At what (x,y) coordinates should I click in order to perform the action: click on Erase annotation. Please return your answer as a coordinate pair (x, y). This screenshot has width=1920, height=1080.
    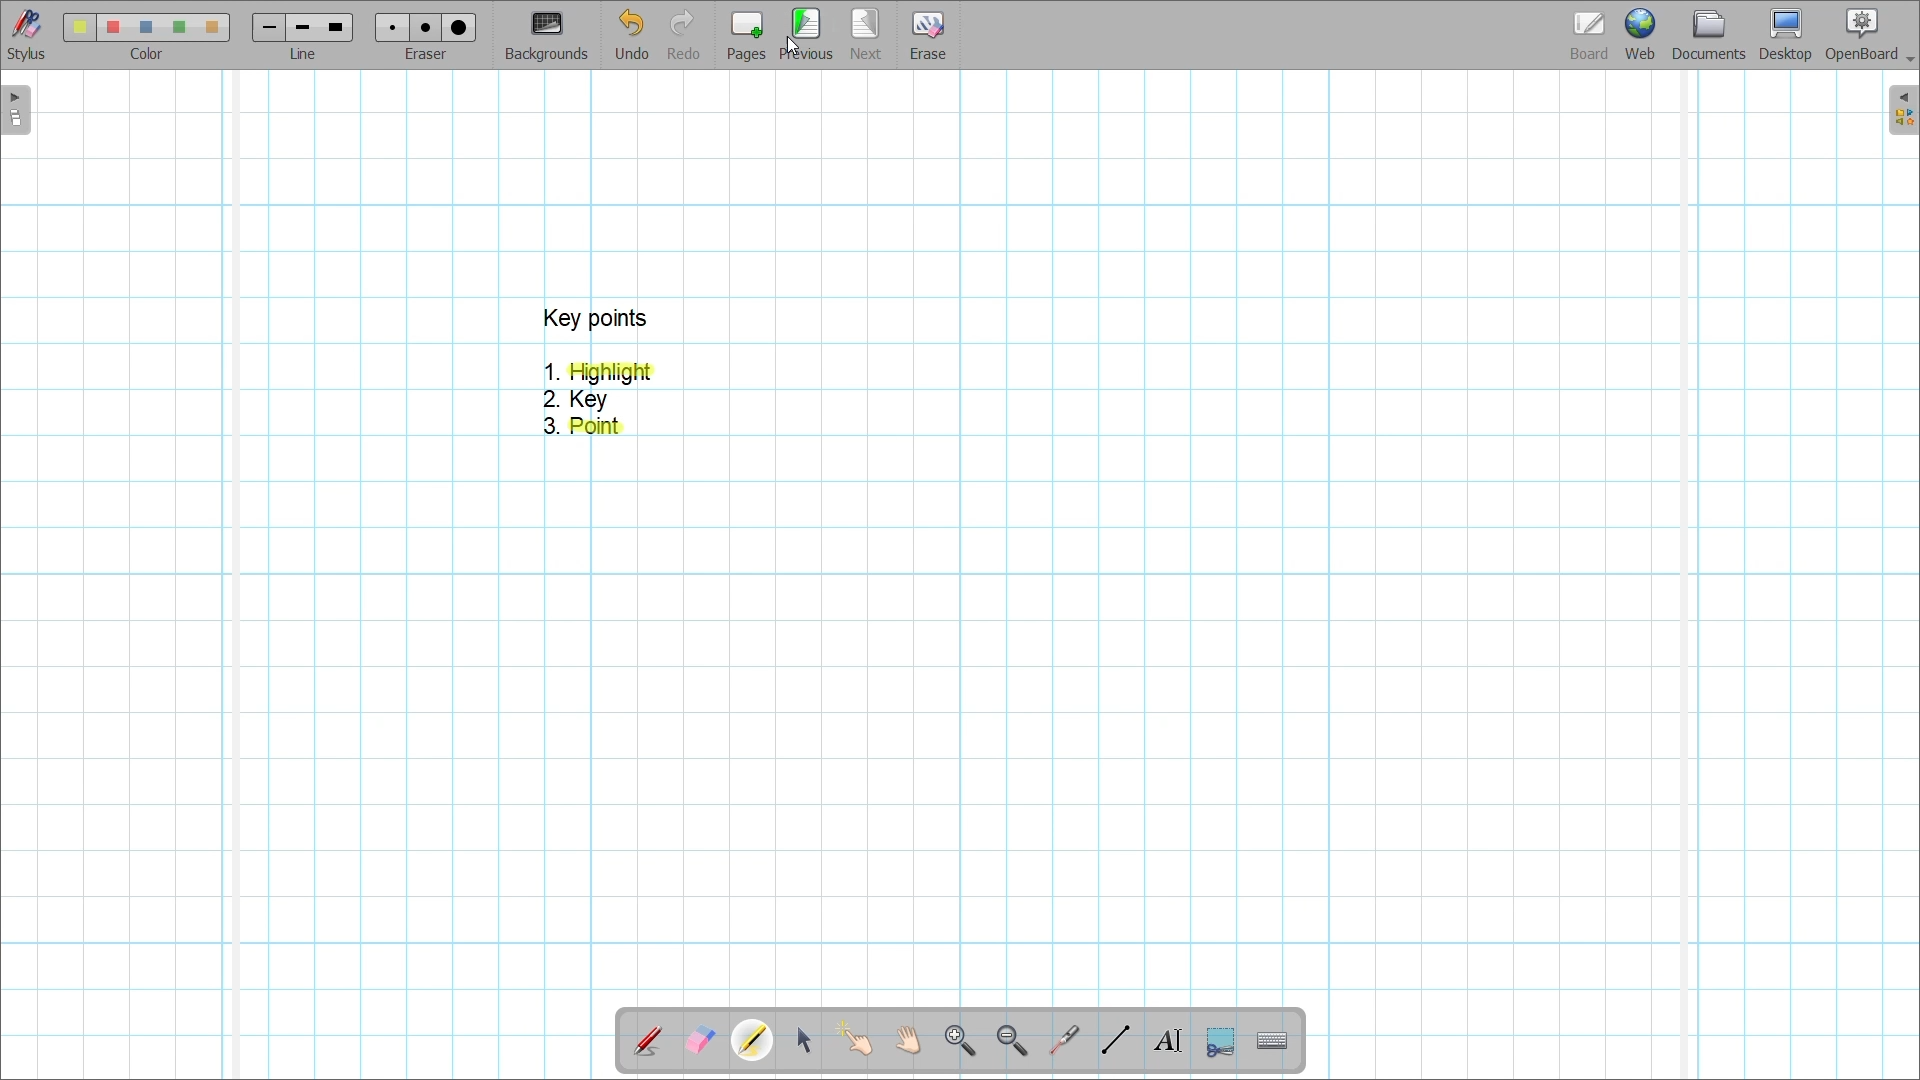
    Looking at the image, I should click on (701, 1041).